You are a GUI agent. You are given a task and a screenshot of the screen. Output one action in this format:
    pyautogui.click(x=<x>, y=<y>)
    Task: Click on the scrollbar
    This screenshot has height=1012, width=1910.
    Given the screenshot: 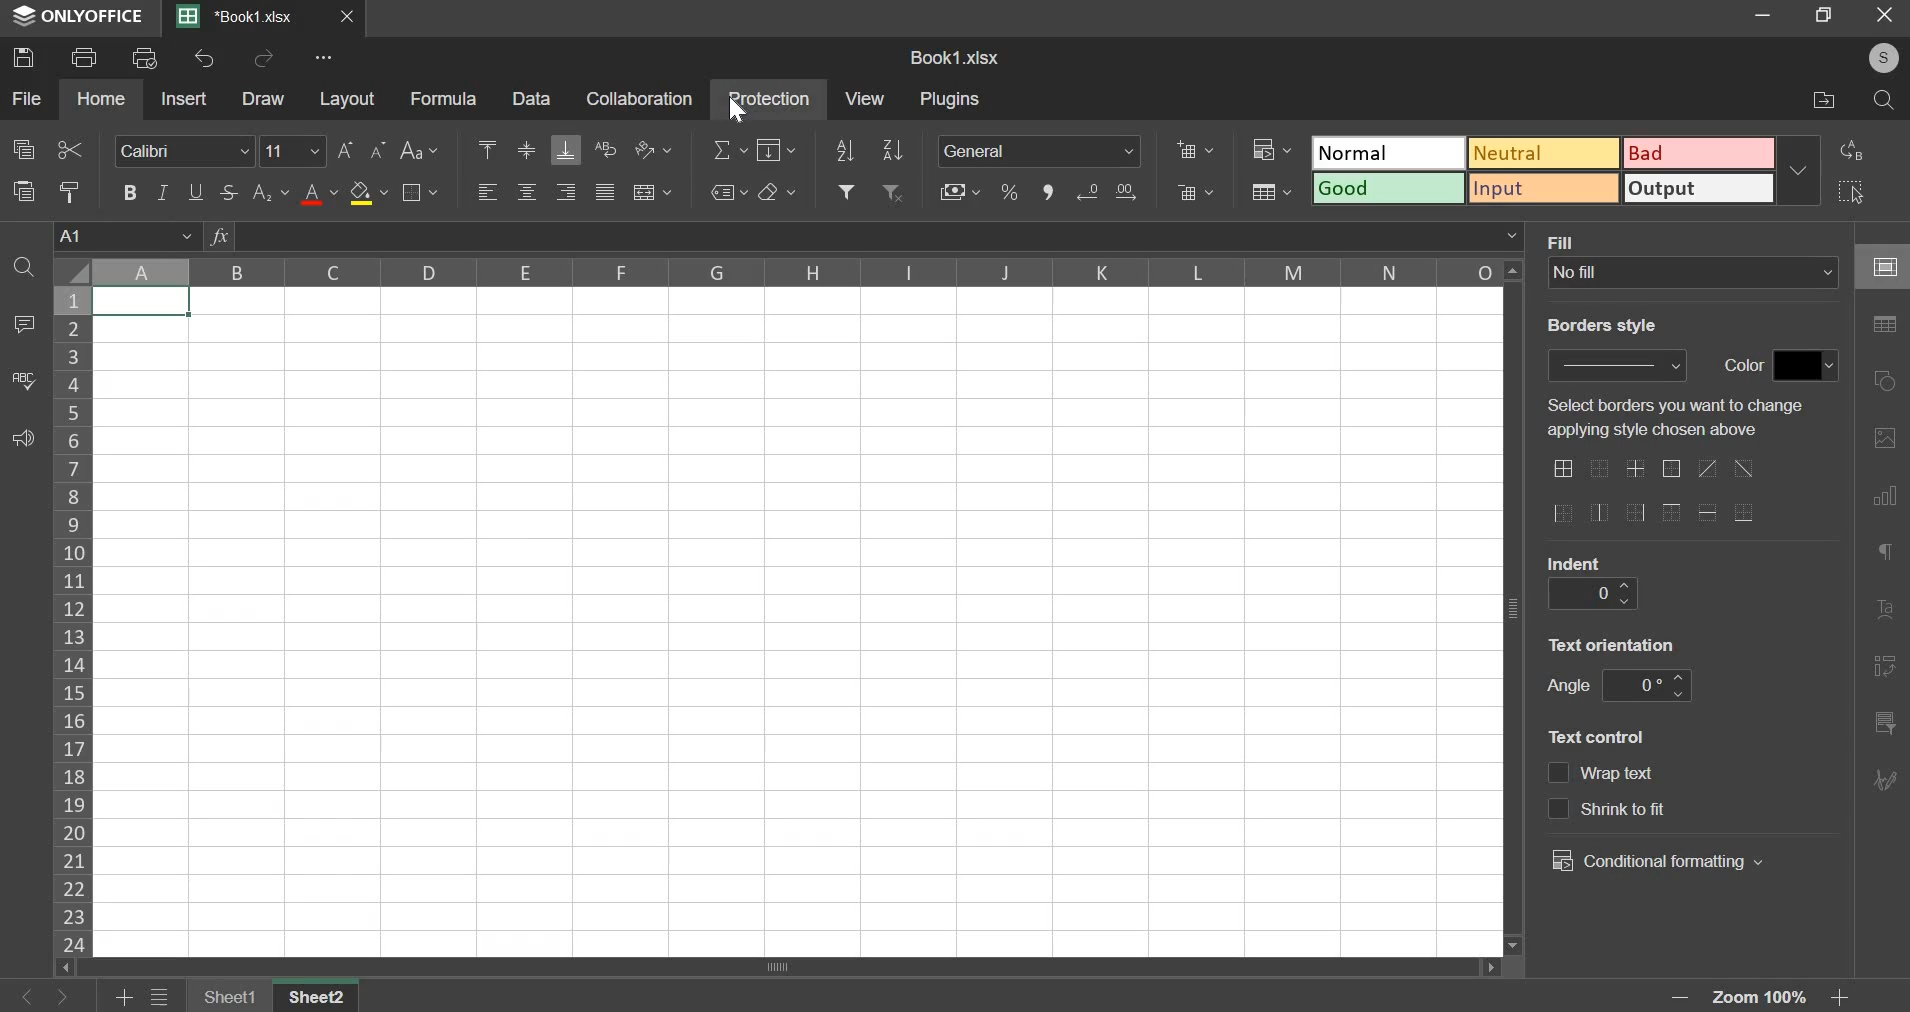 What is the action you would take?
    pyautogui.click(x=787, y=966)
    